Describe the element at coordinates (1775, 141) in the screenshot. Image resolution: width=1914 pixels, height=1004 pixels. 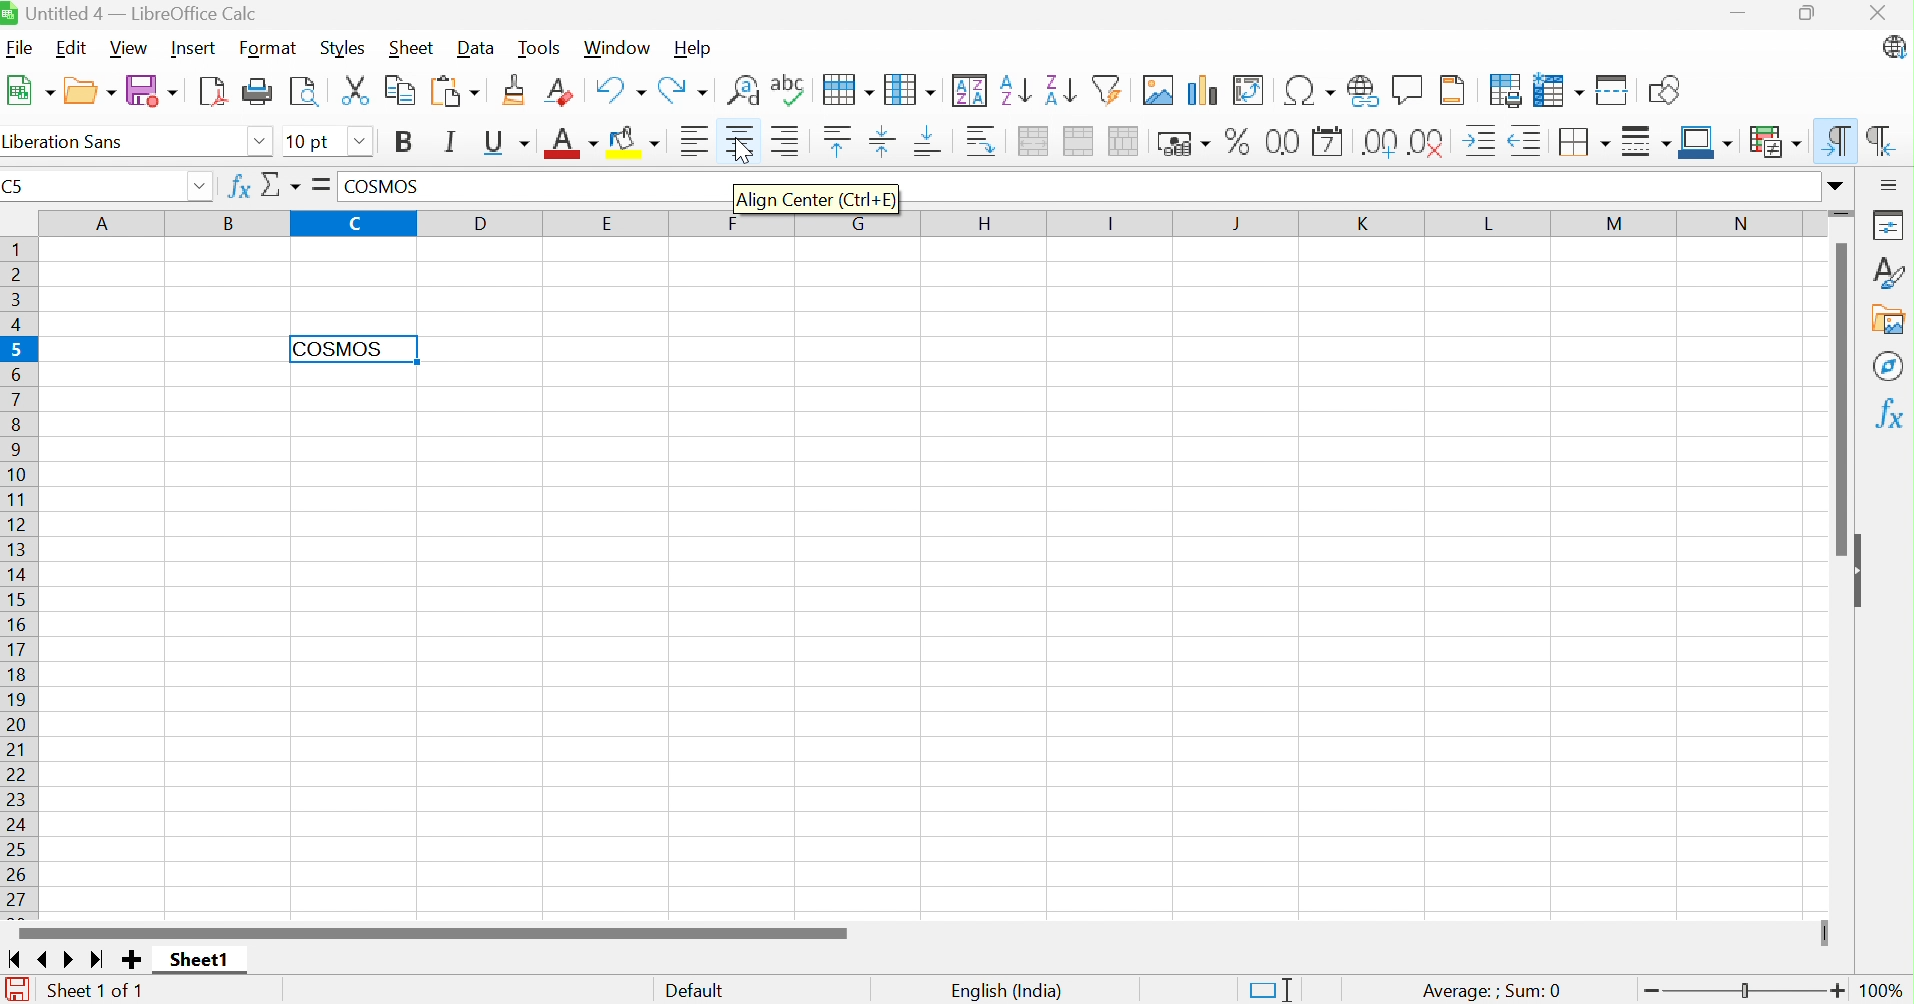
I see `Conditional` at that location.